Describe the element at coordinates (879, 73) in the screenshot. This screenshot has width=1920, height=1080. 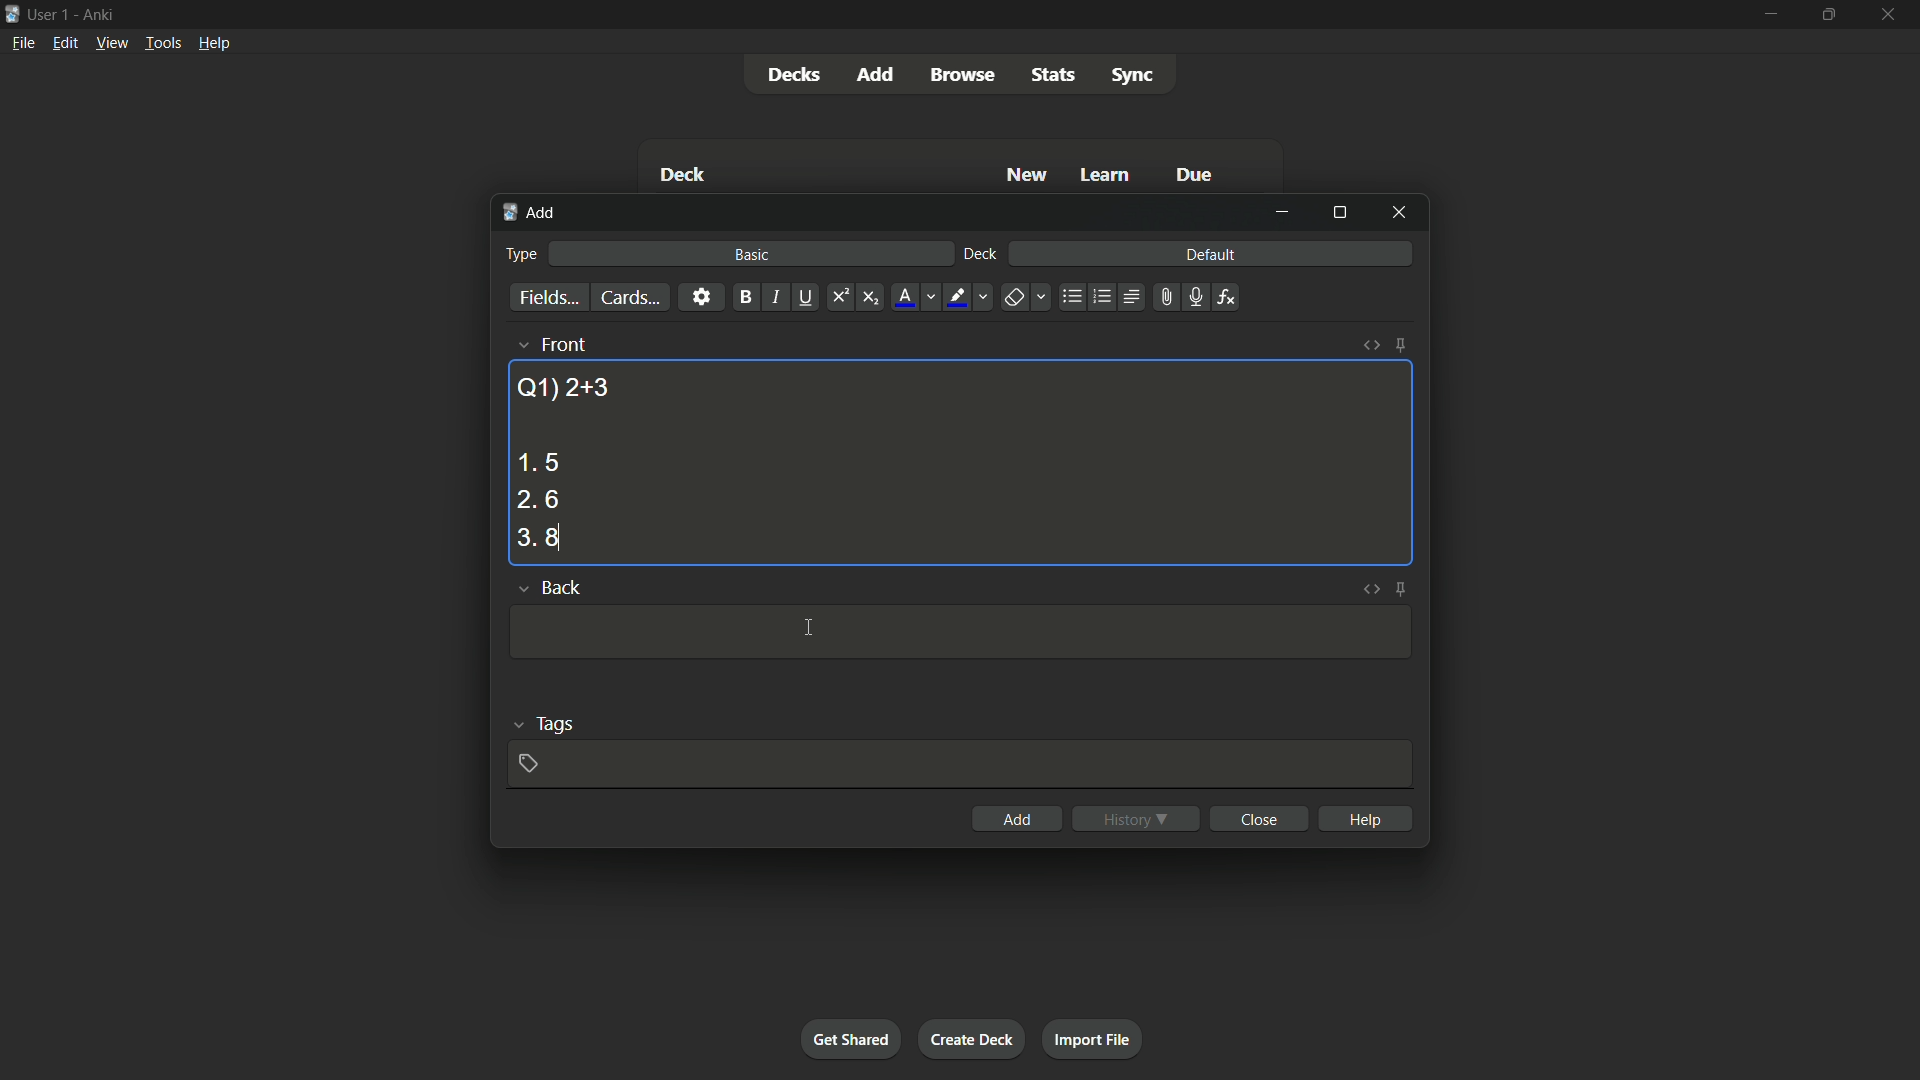
I see `add` at that location.